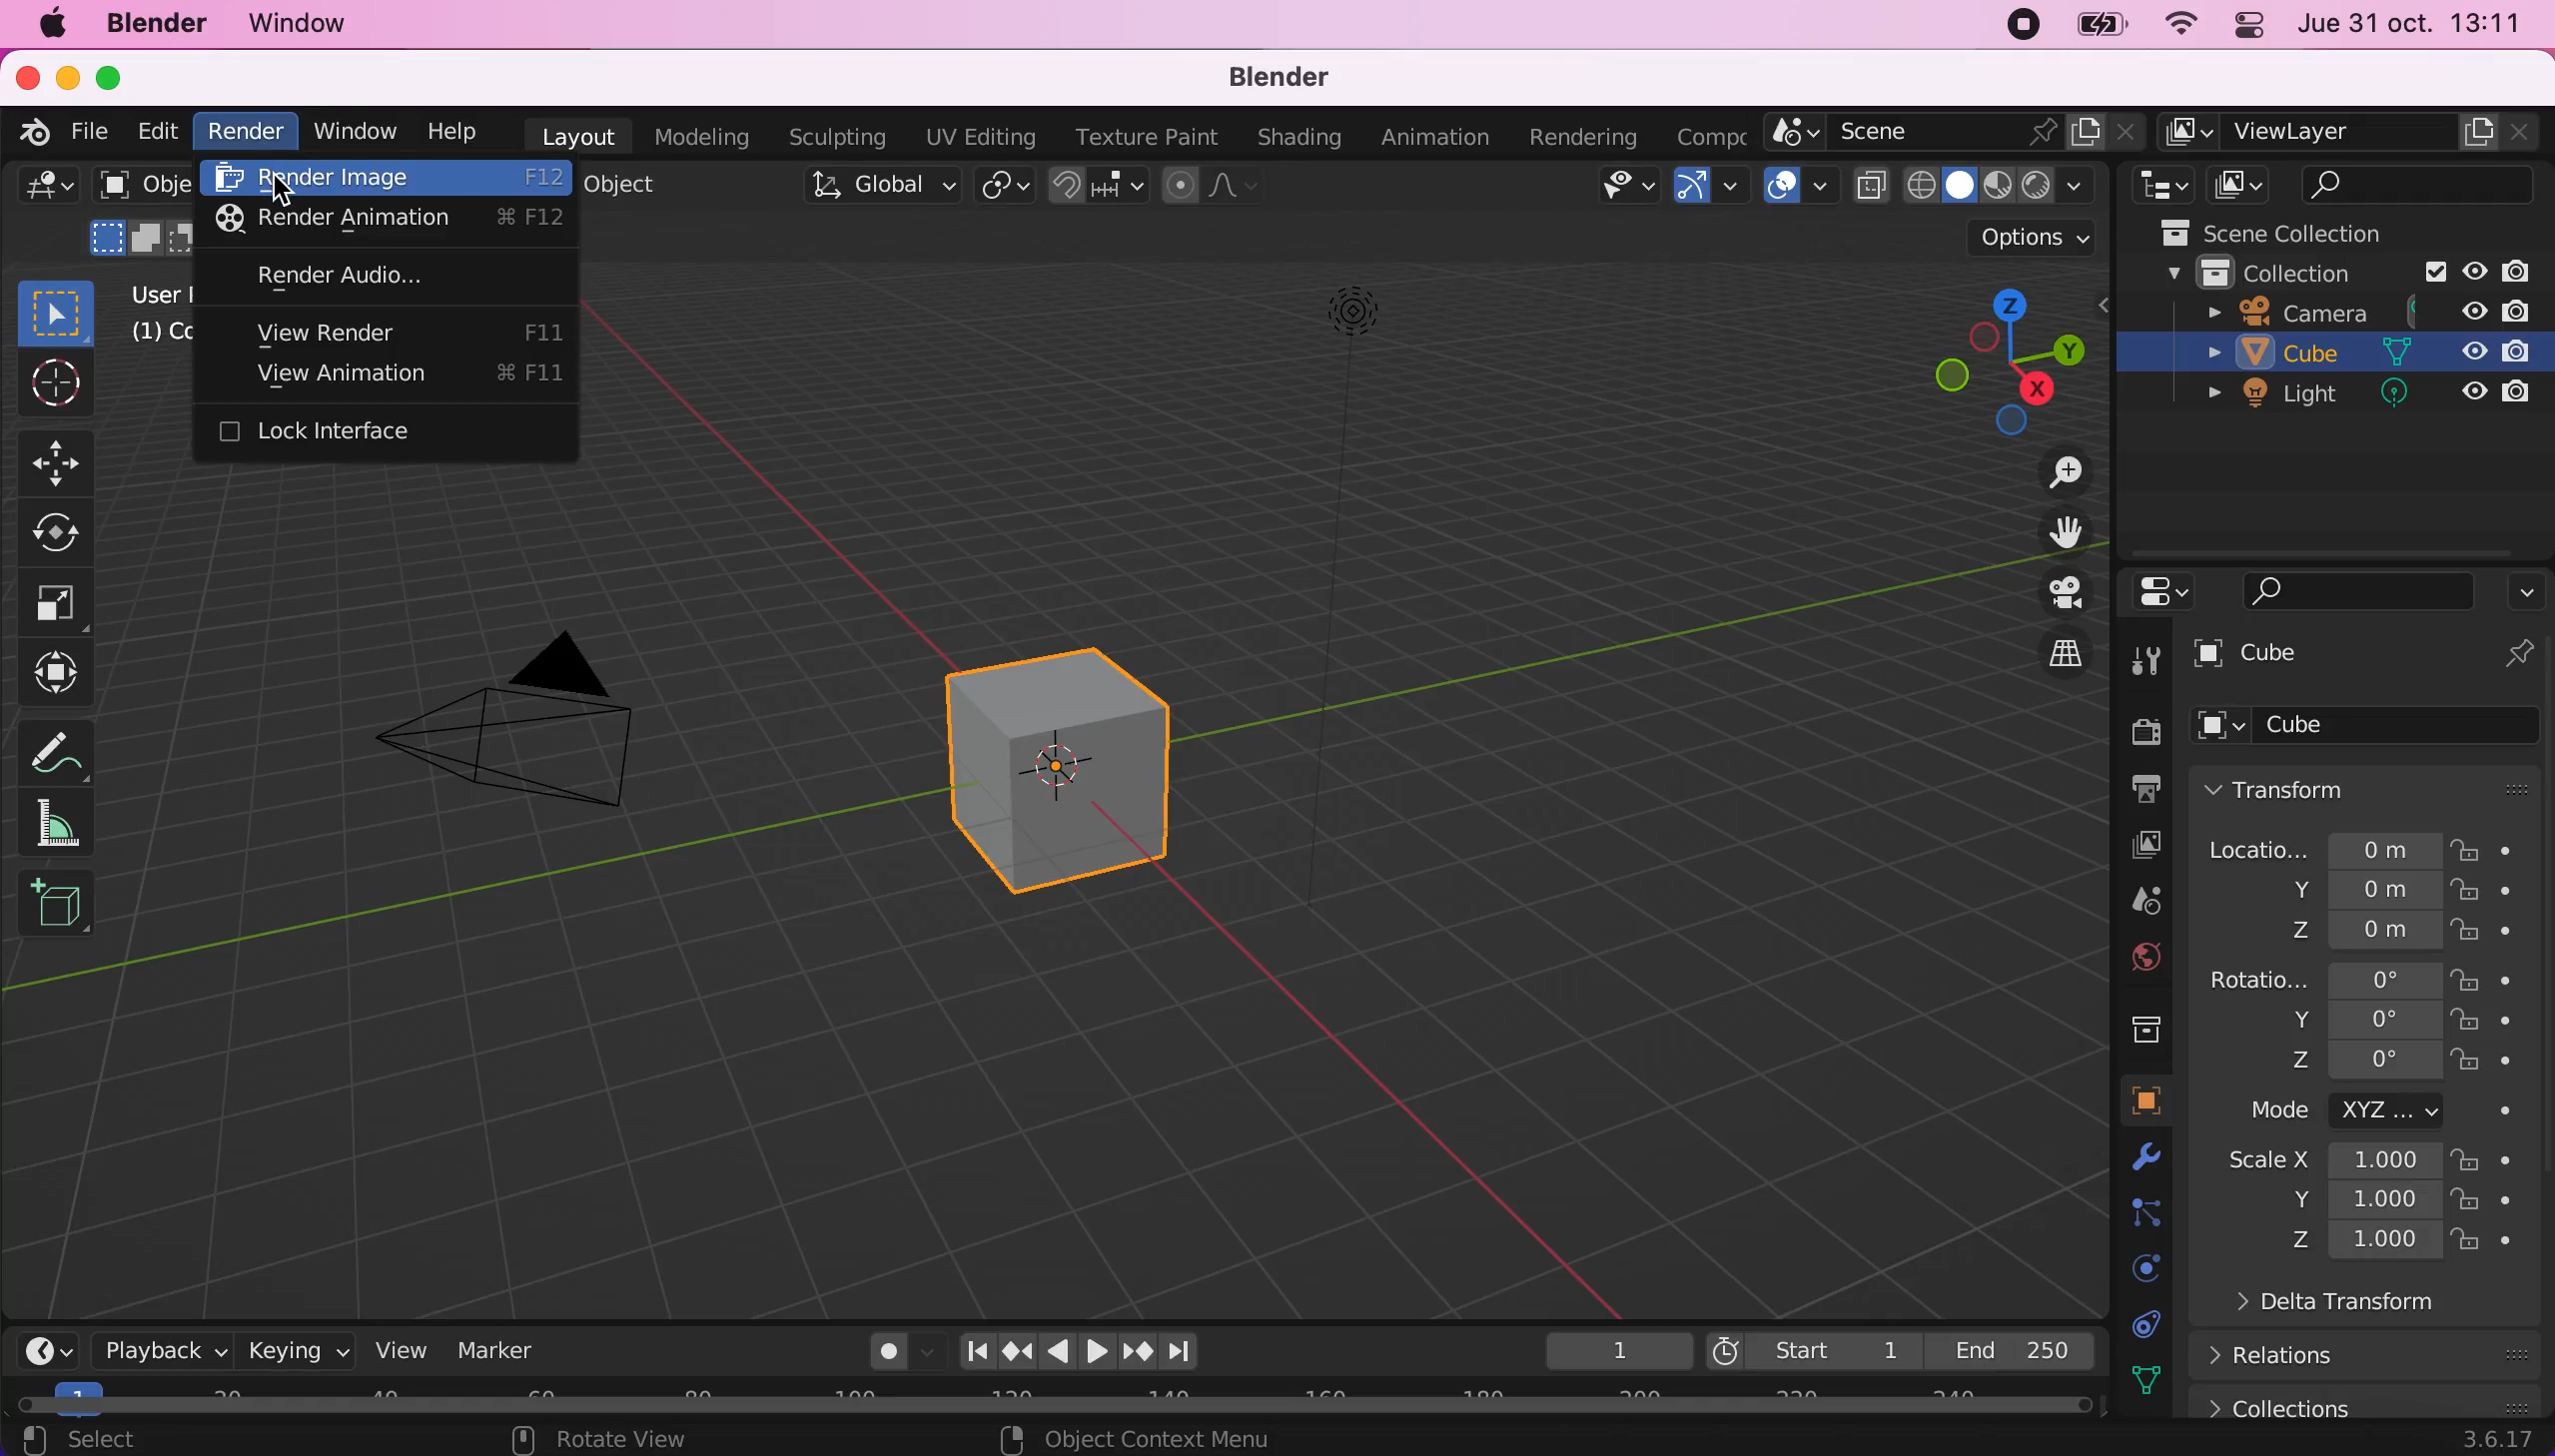 The image size is (2555, 1456). I want to click on minimize, so click(69, 76).